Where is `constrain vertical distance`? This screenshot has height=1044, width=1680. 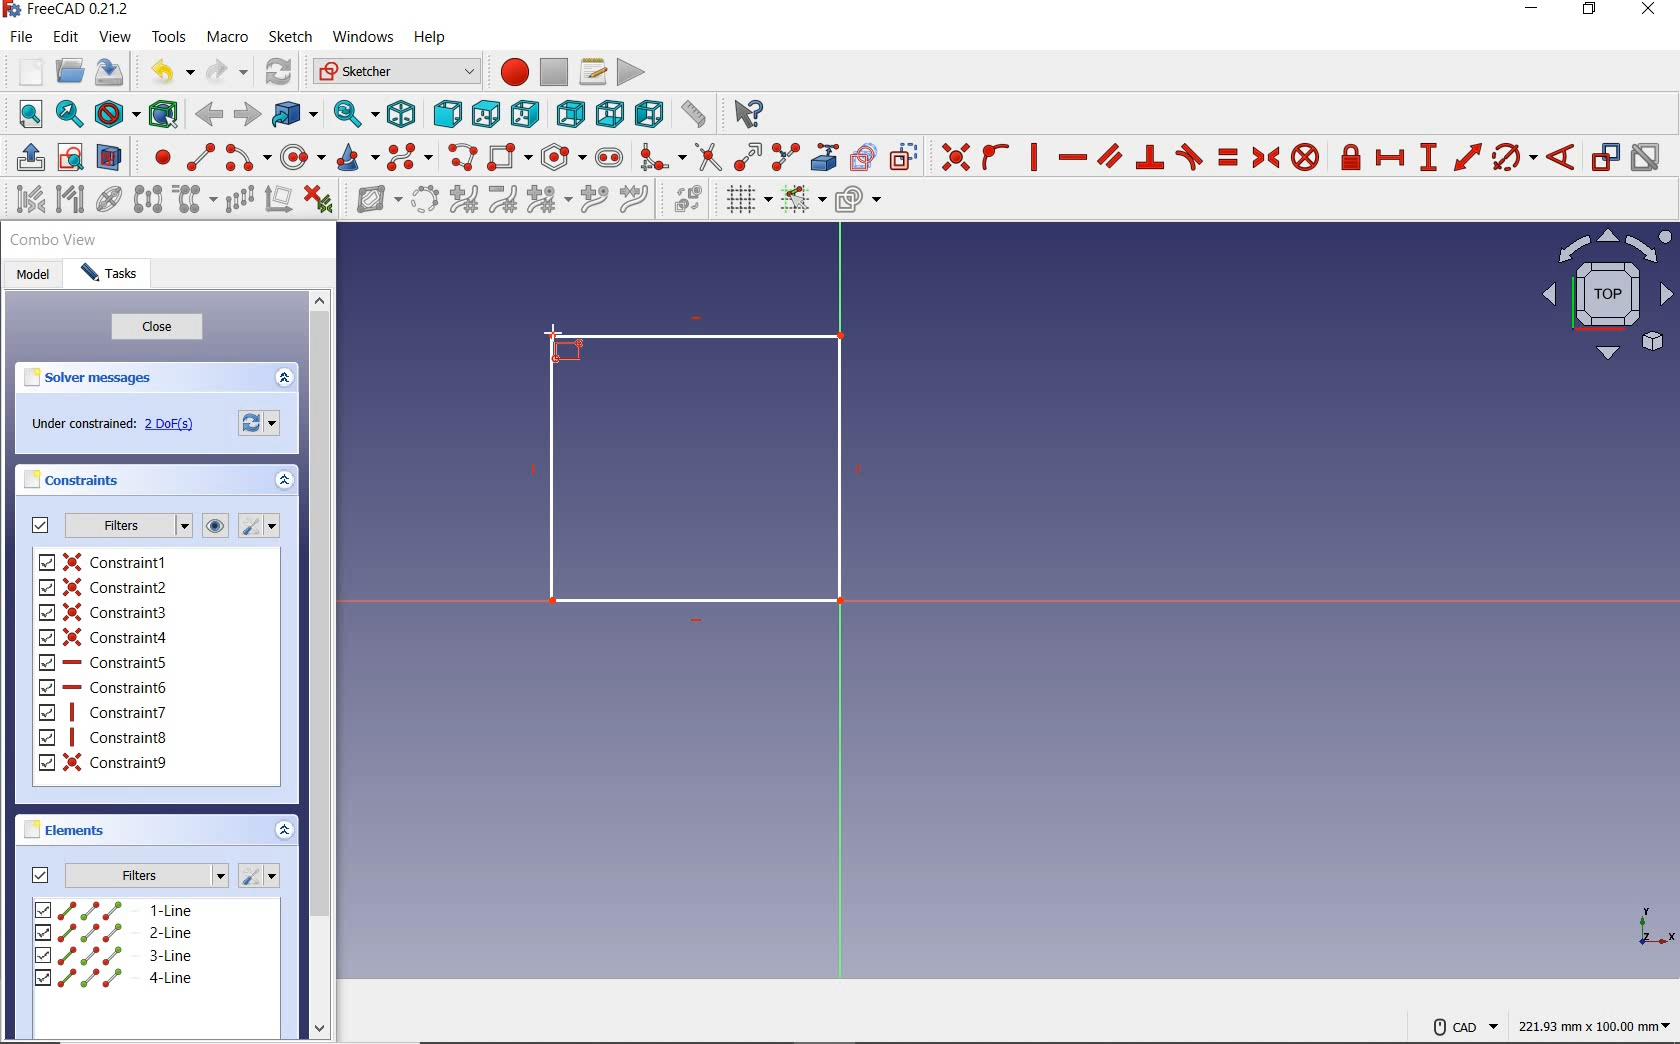 constrain vertical distance is located at coordinates (1429, 157).